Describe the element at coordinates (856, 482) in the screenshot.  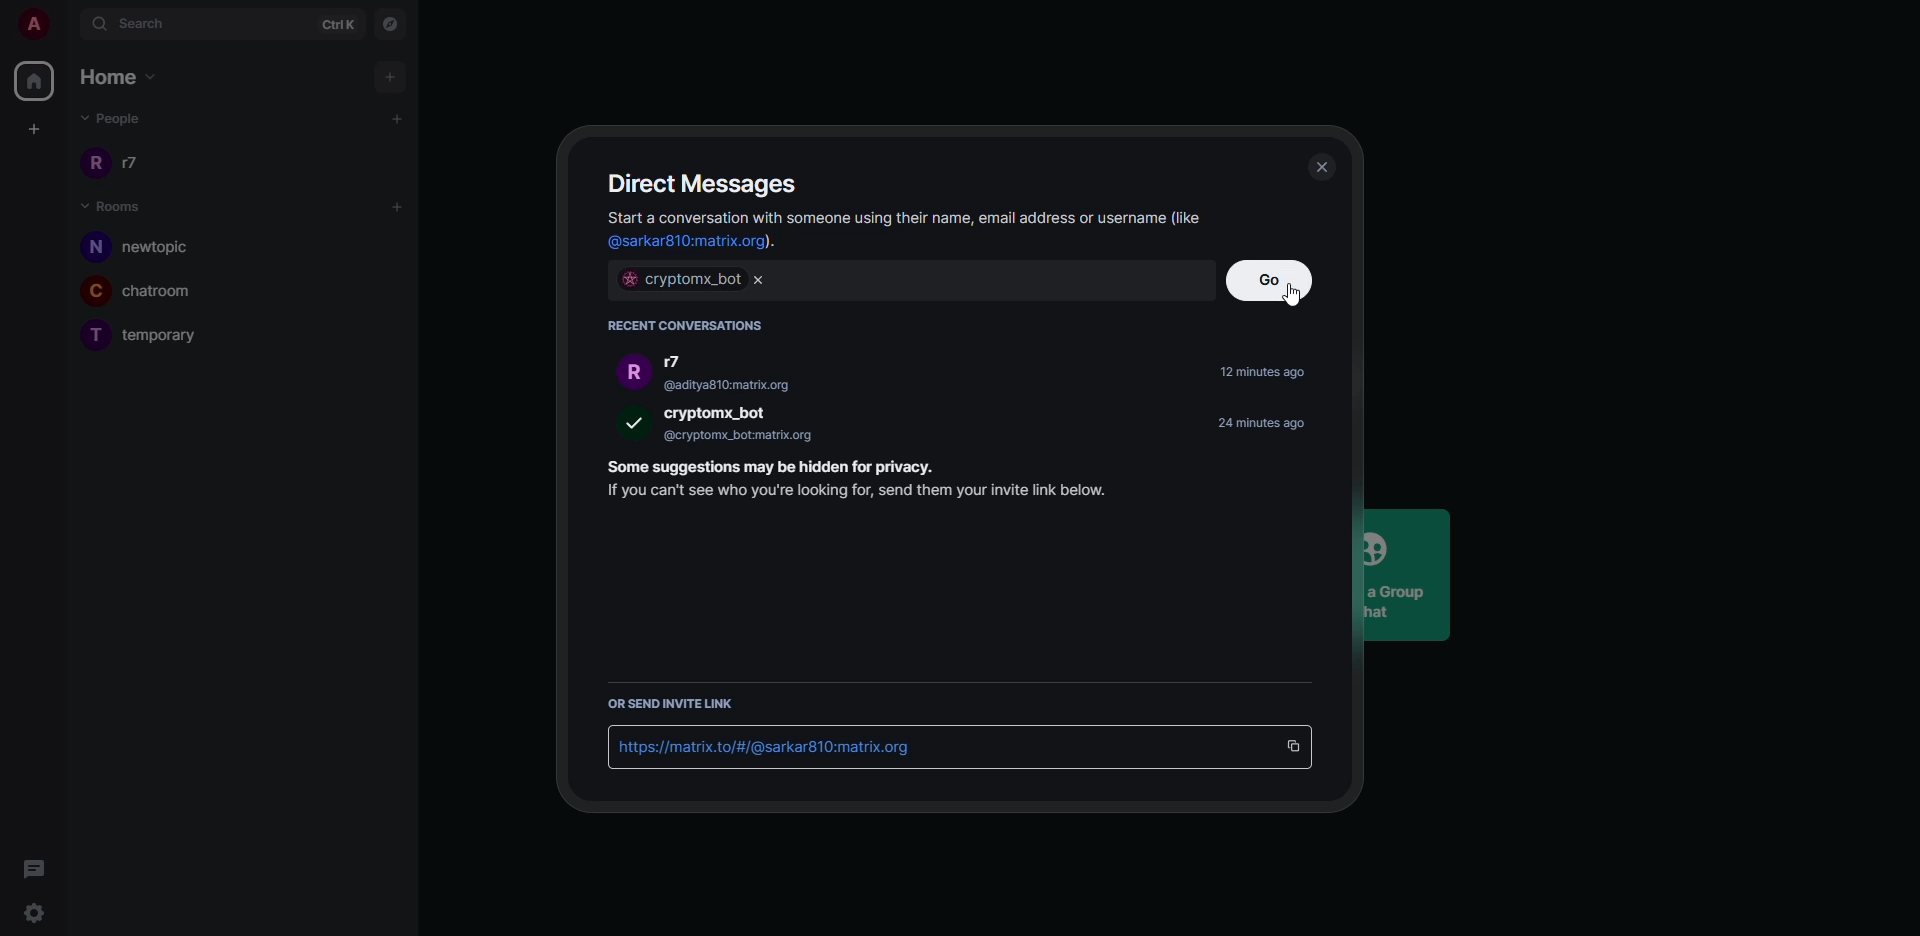
I see `info` at that location.